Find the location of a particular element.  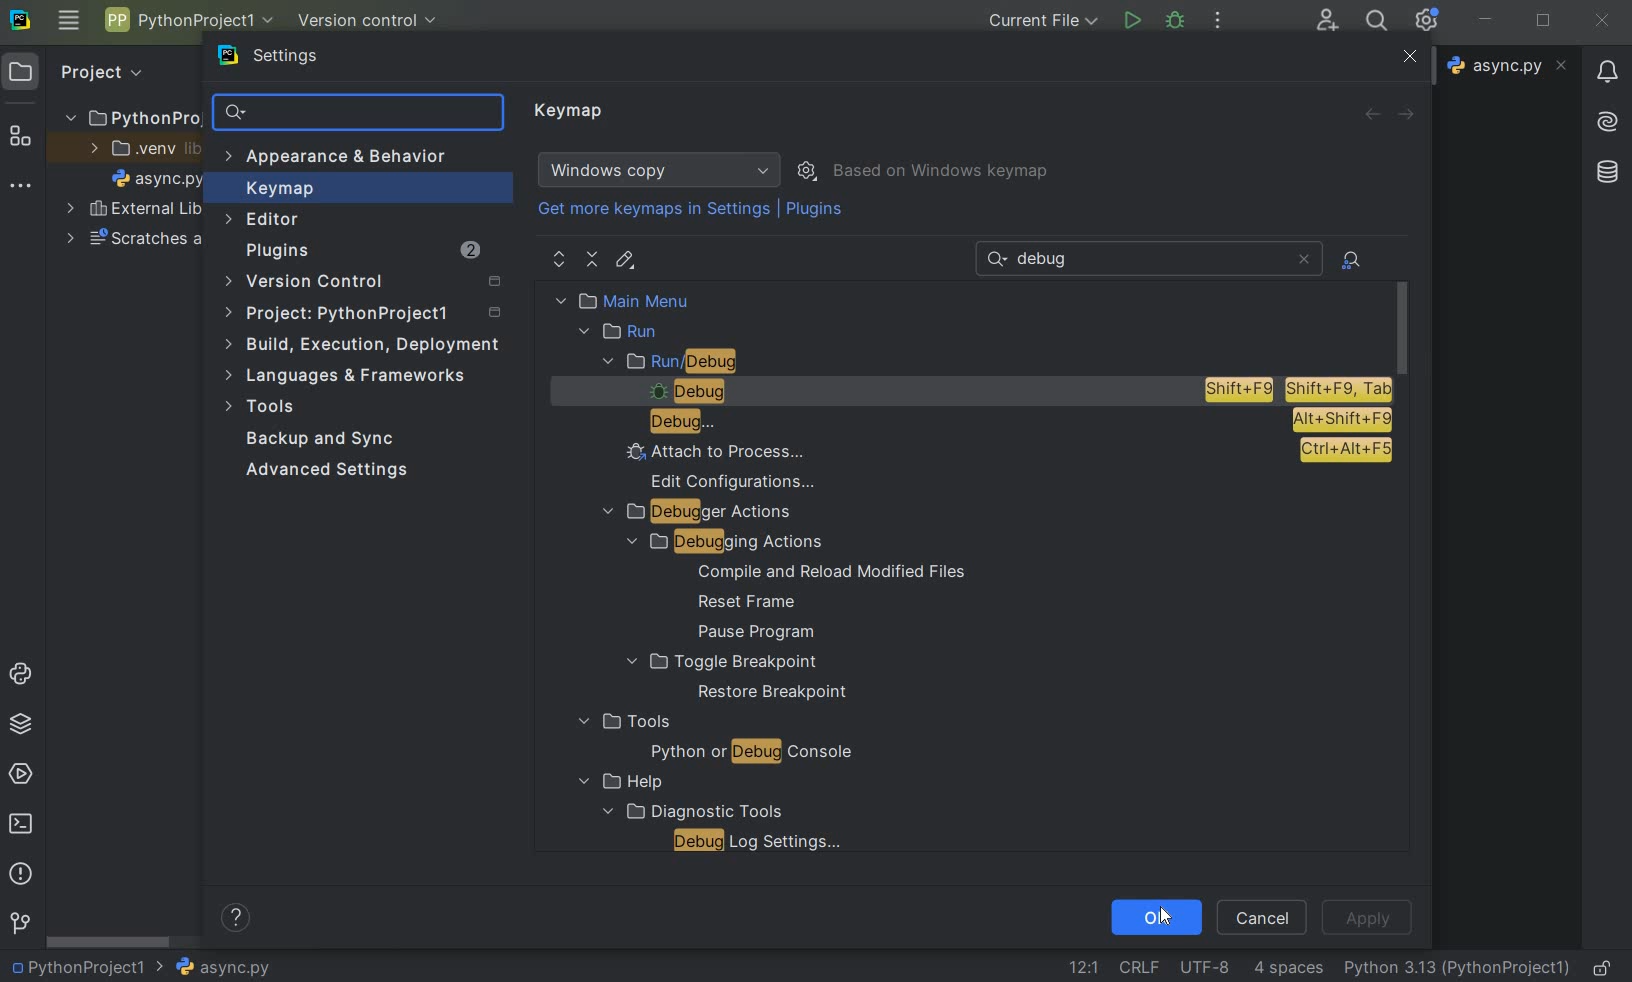

file name is located at coordinates (158, 182).